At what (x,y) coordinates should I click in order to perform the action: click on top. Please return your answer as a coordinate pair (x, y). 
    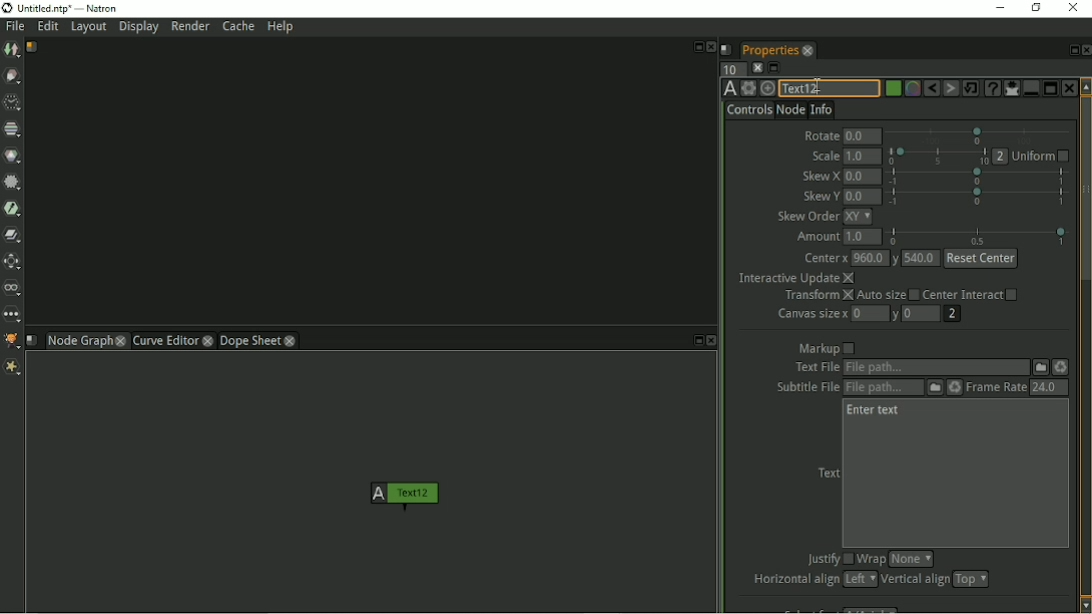
    Looking at the image, I should click on (971, 579).